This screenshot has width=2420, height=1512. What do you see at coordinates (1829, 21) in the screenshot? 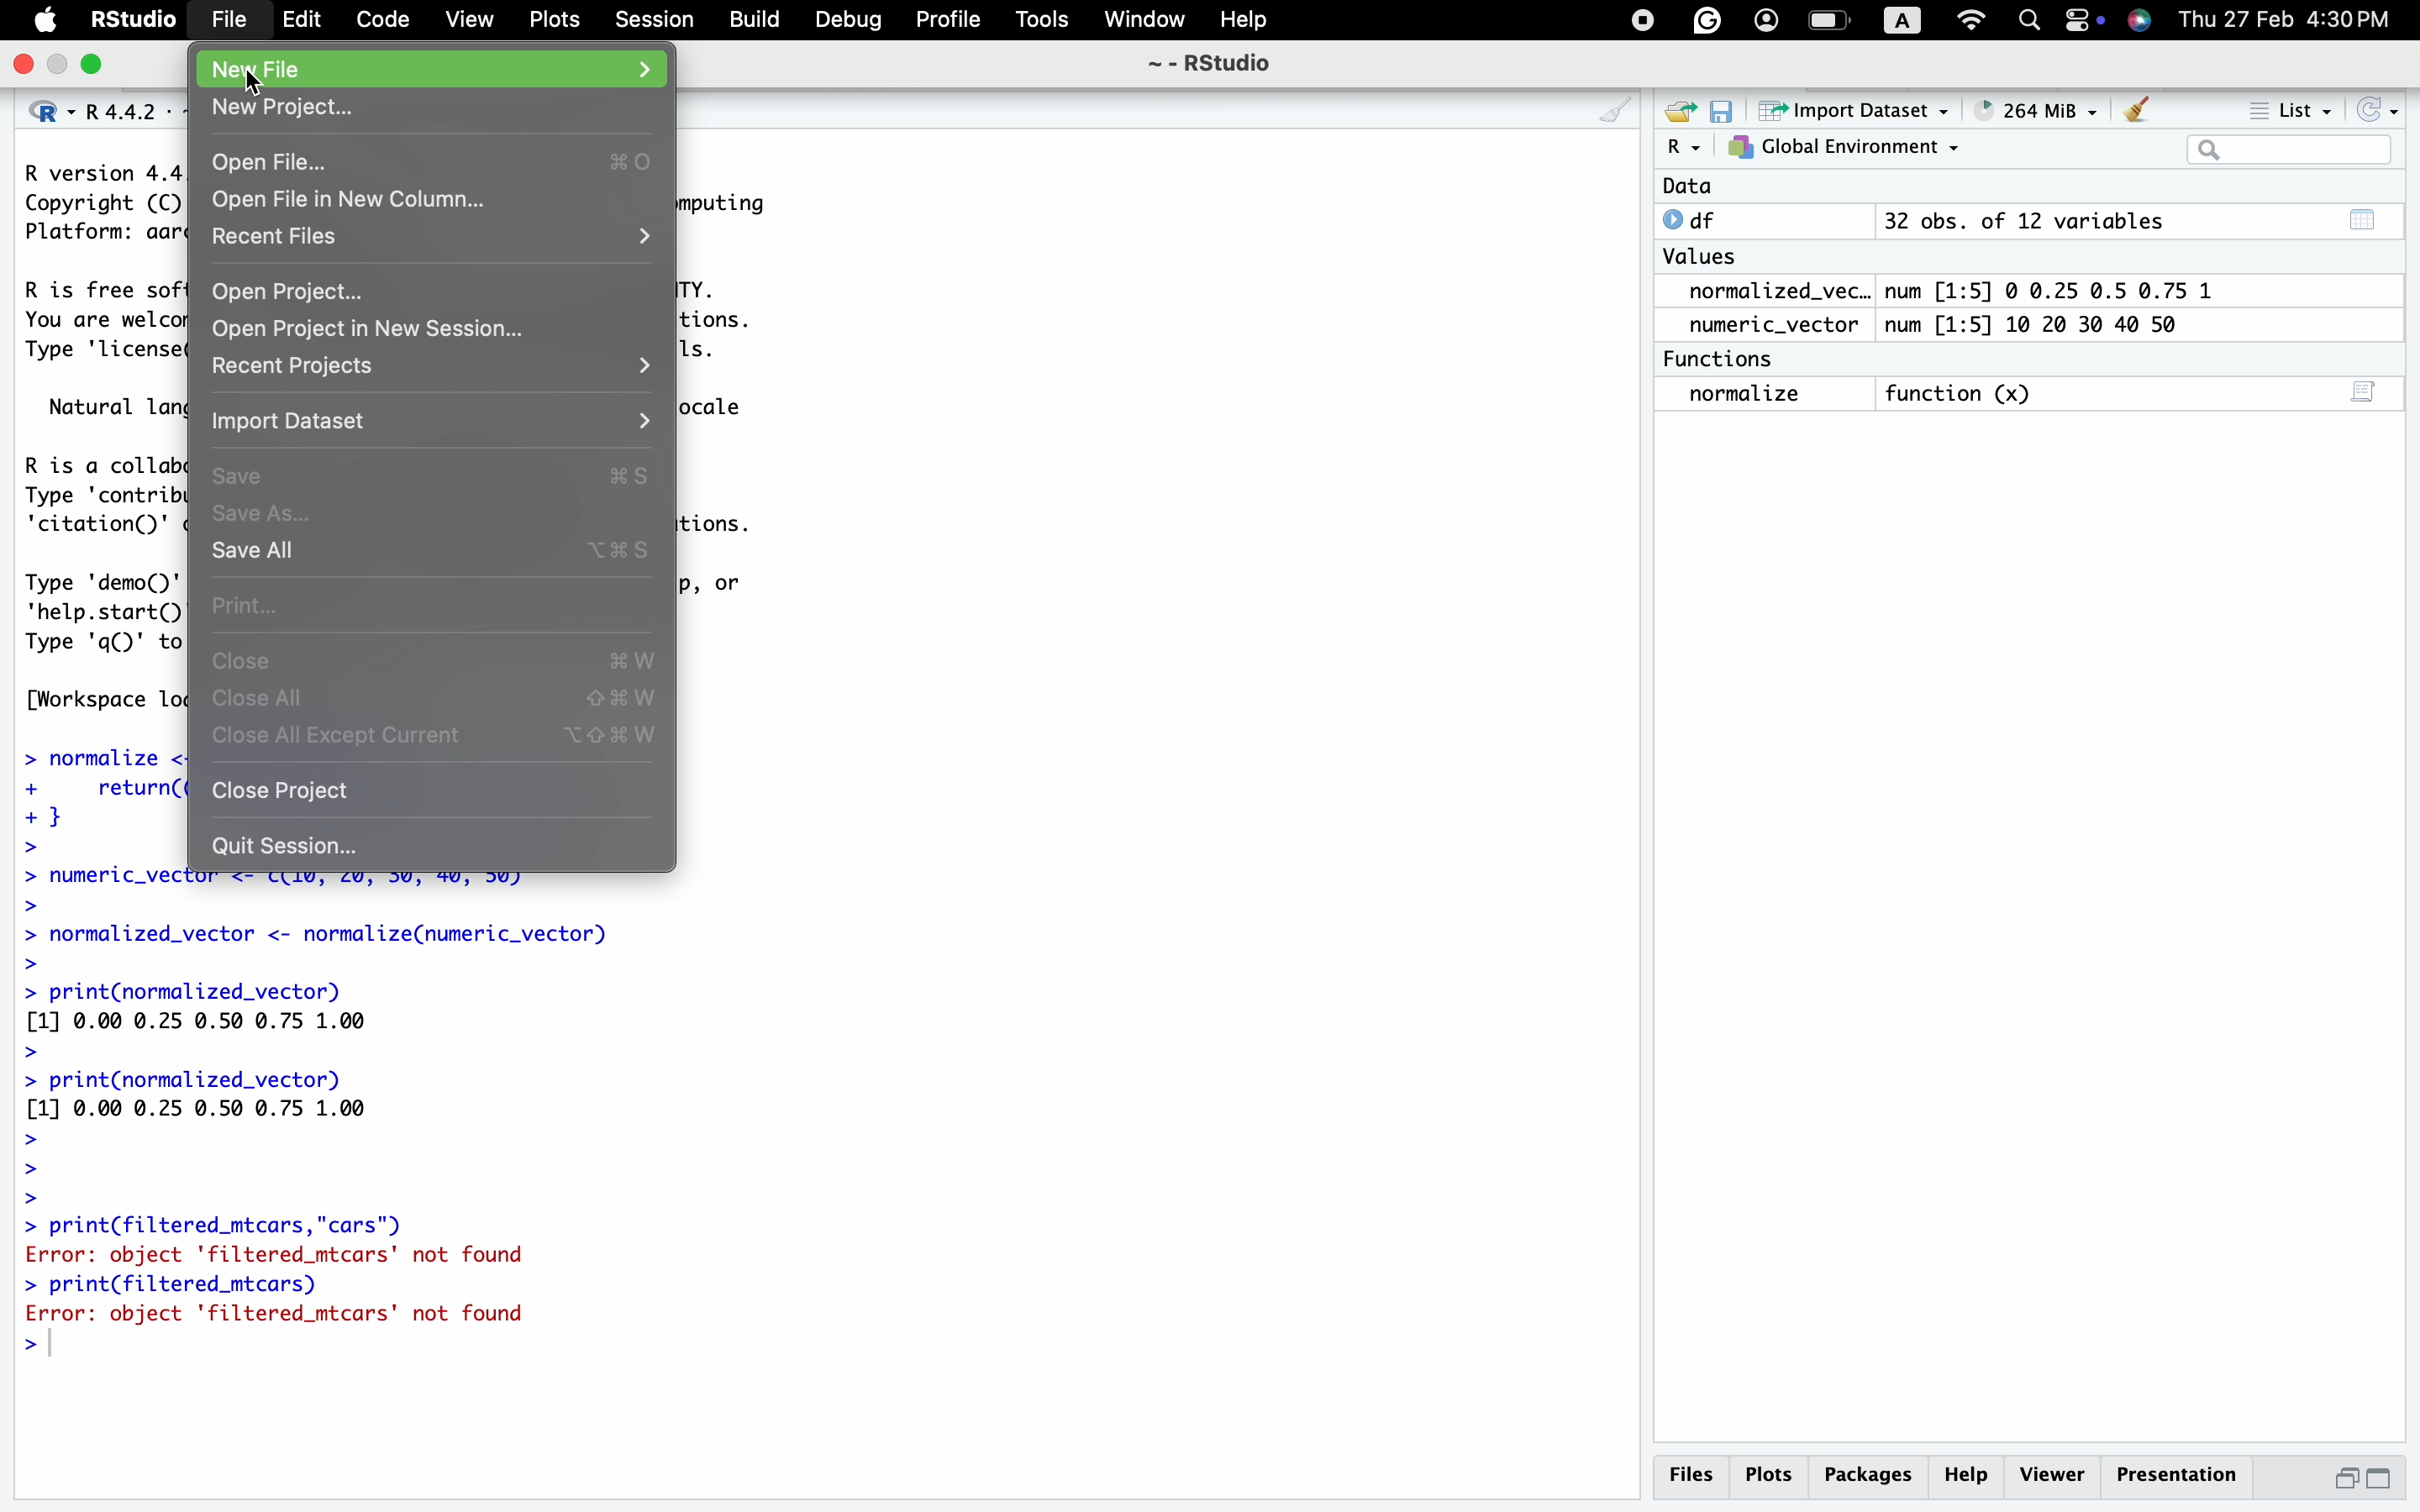
I see `battery` at bounding box center [1829, 21].